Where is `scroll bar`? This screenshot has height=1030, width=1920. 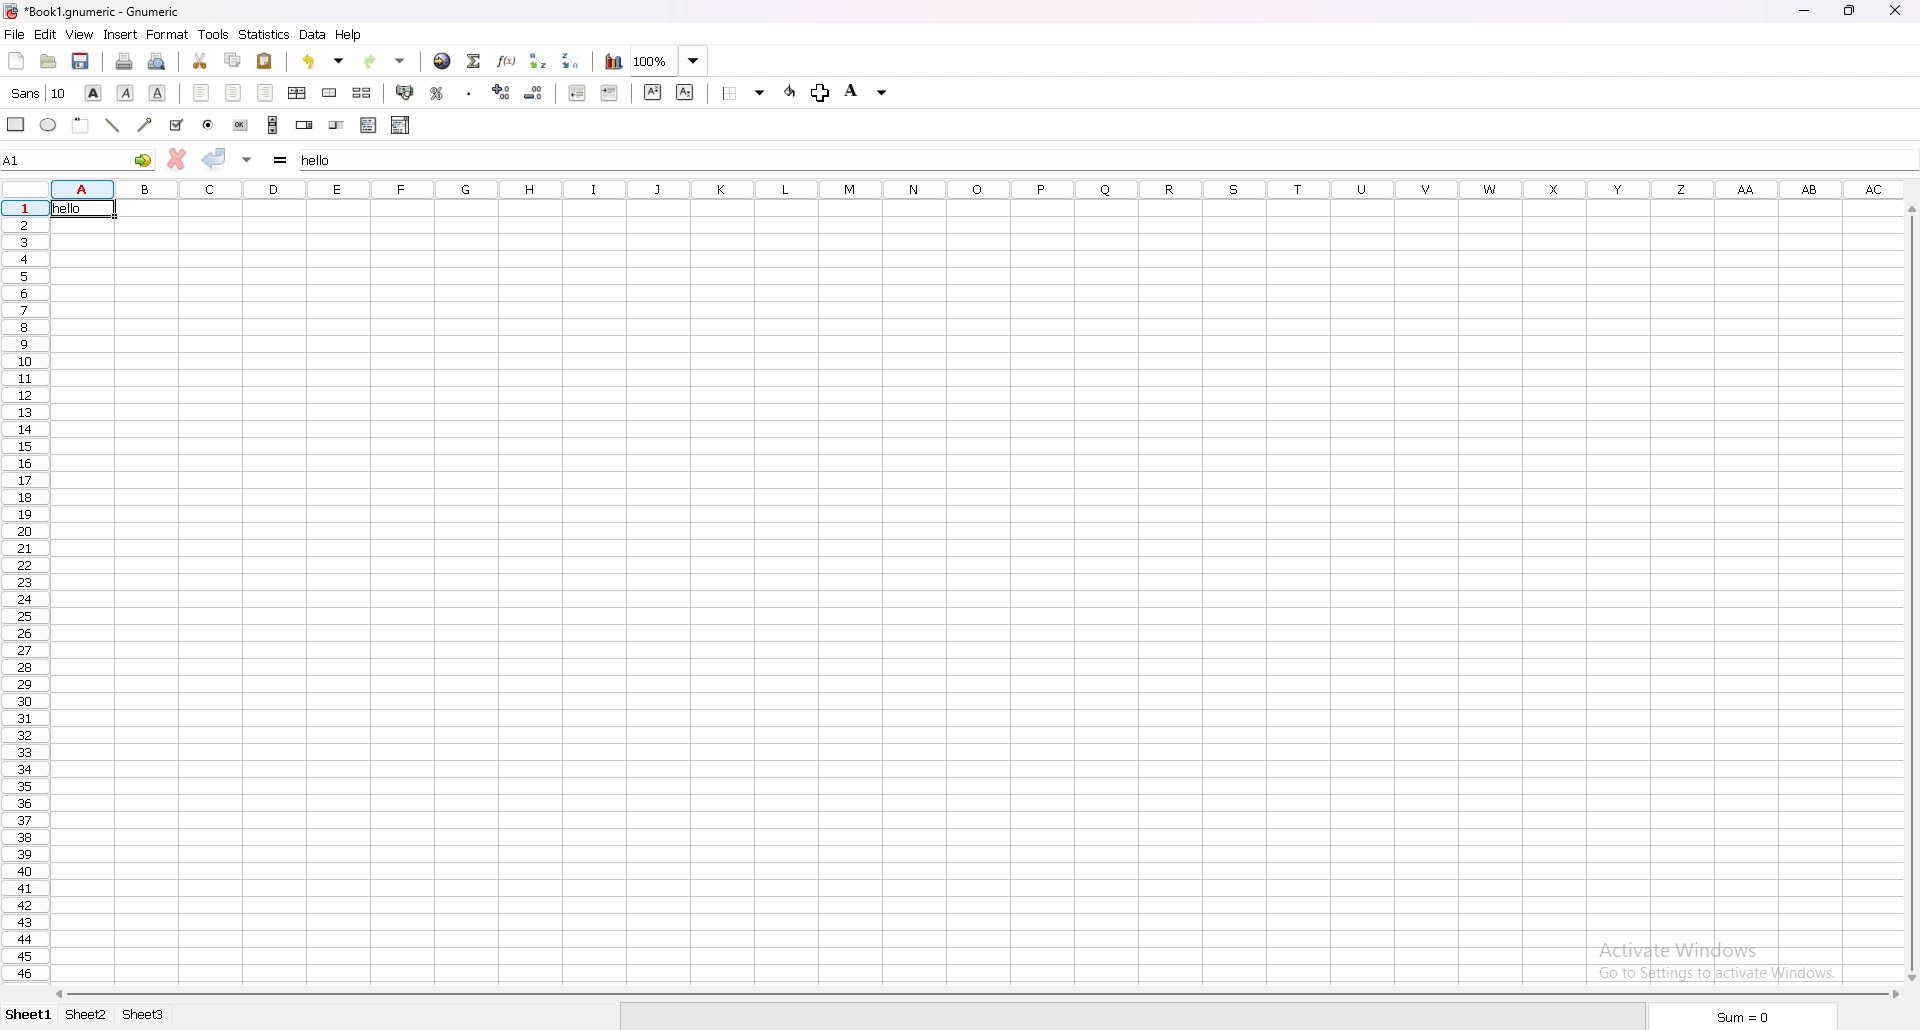
scroll bar is located at coordinates (1912, 595).